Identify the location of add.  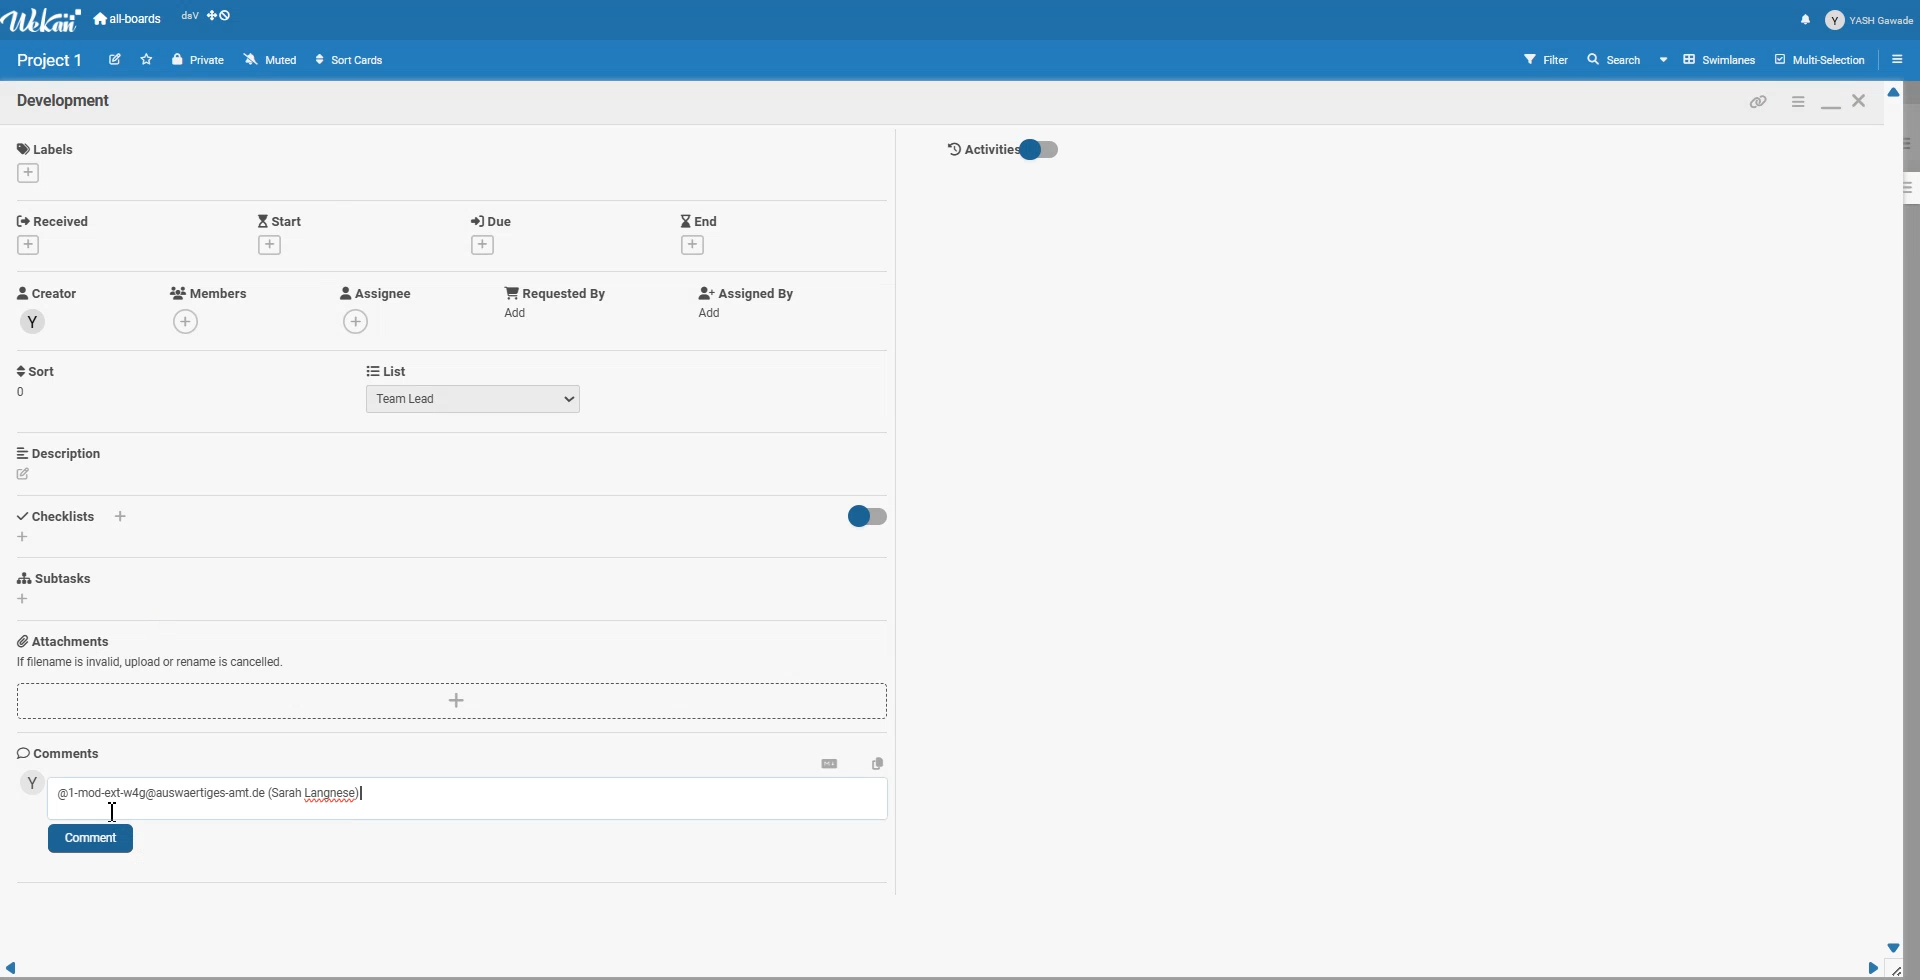
(692, 246).